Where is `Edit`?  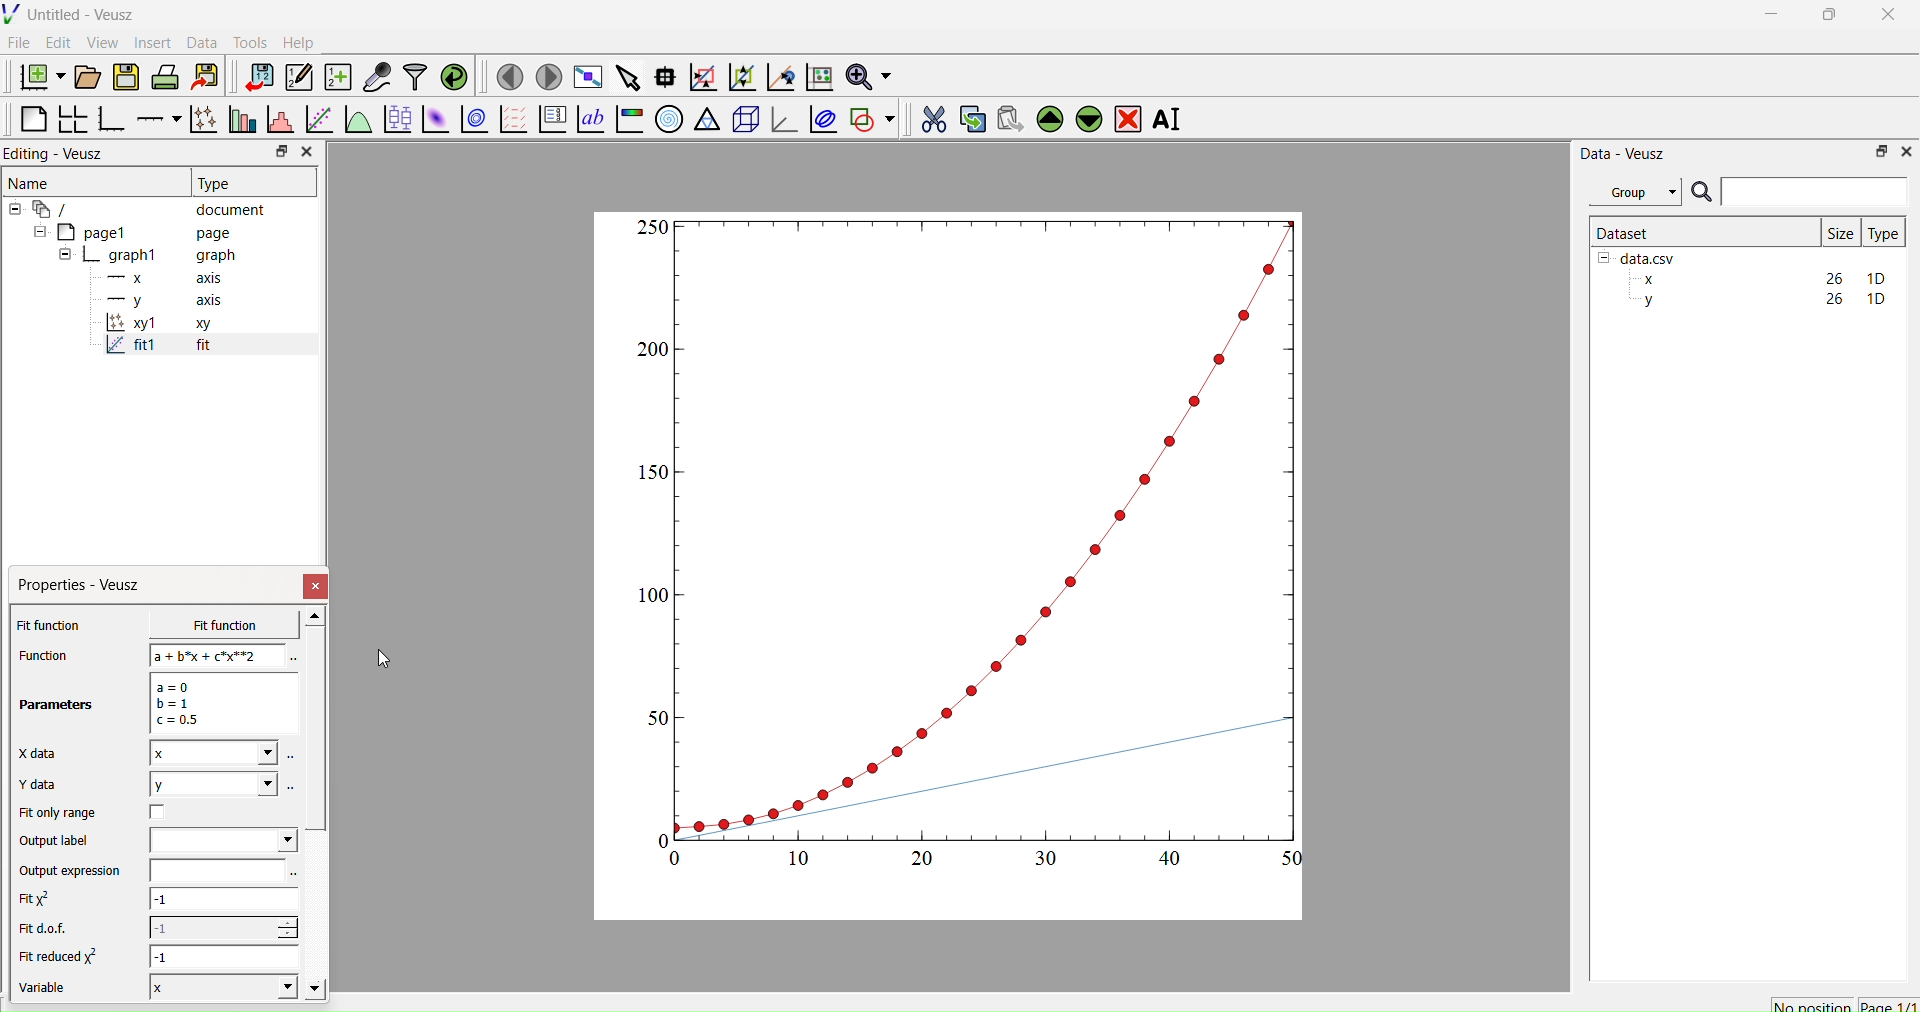 Edit is located at coordinates (56, 42).